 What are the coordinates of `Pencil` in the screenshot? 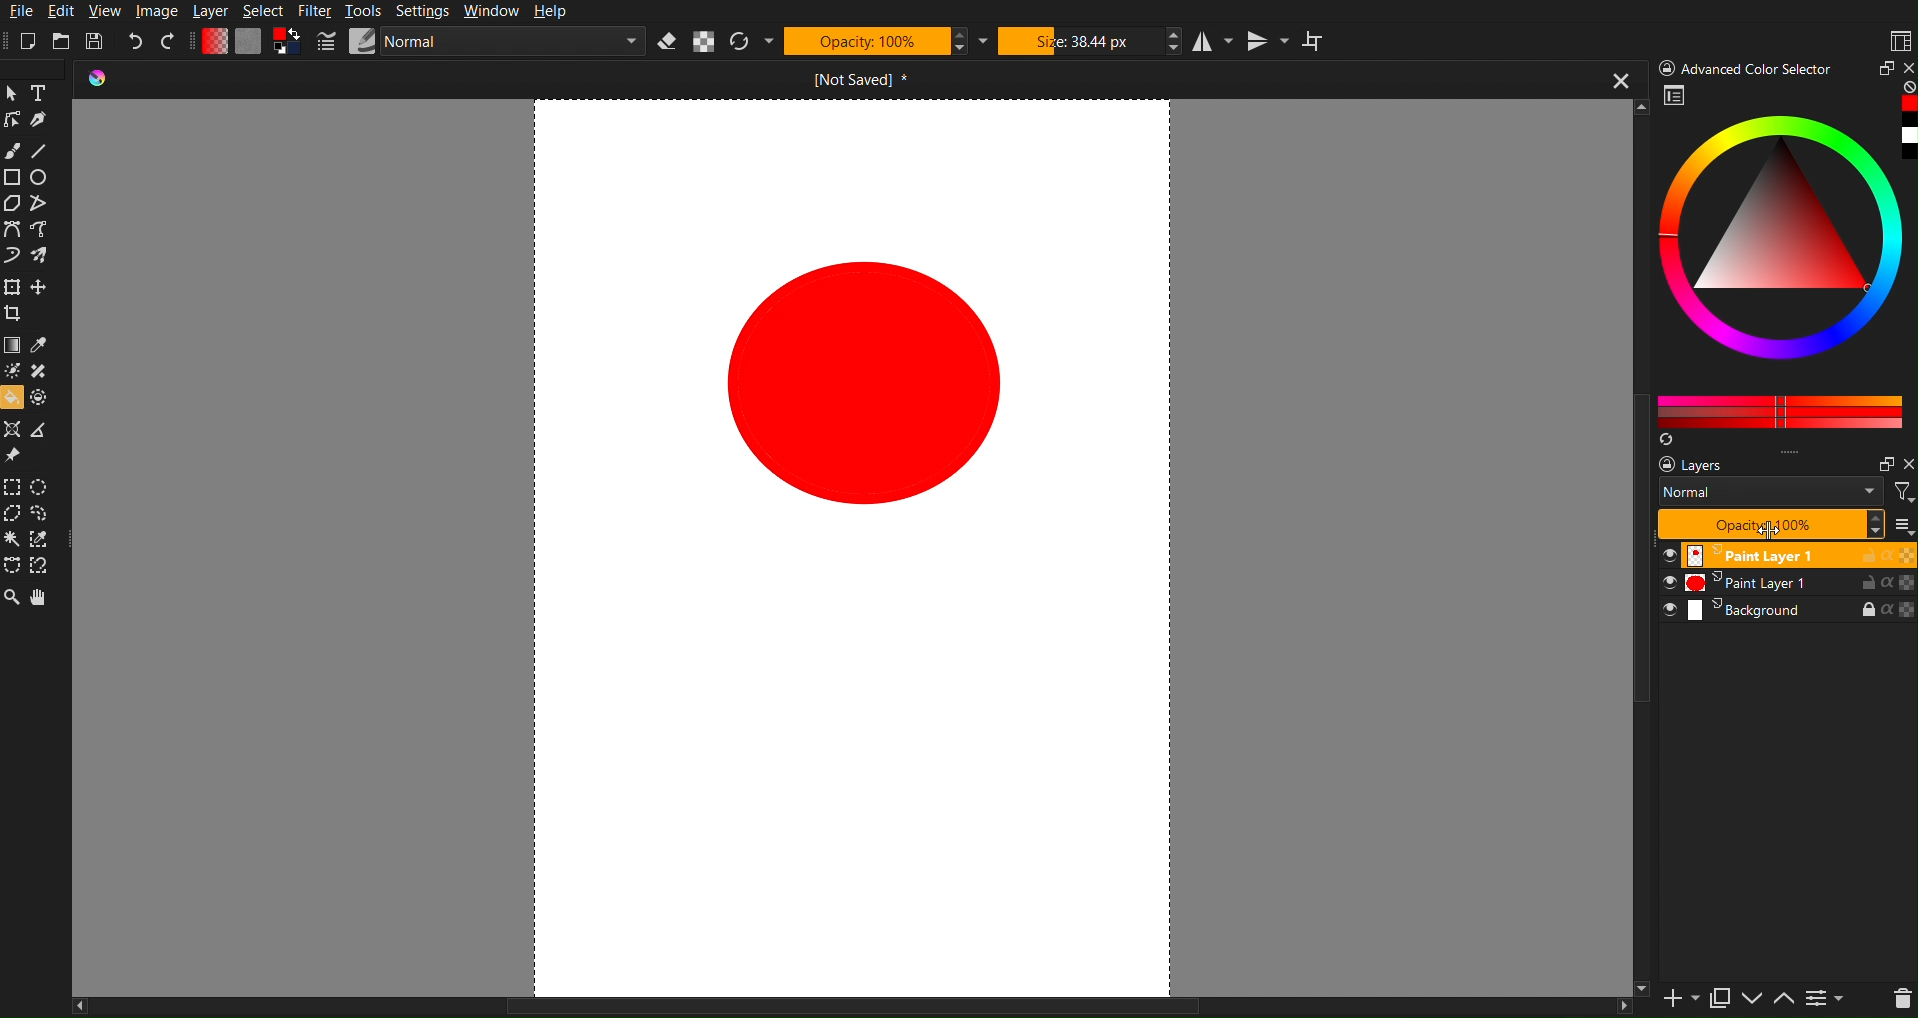 It's located at (326, 42).